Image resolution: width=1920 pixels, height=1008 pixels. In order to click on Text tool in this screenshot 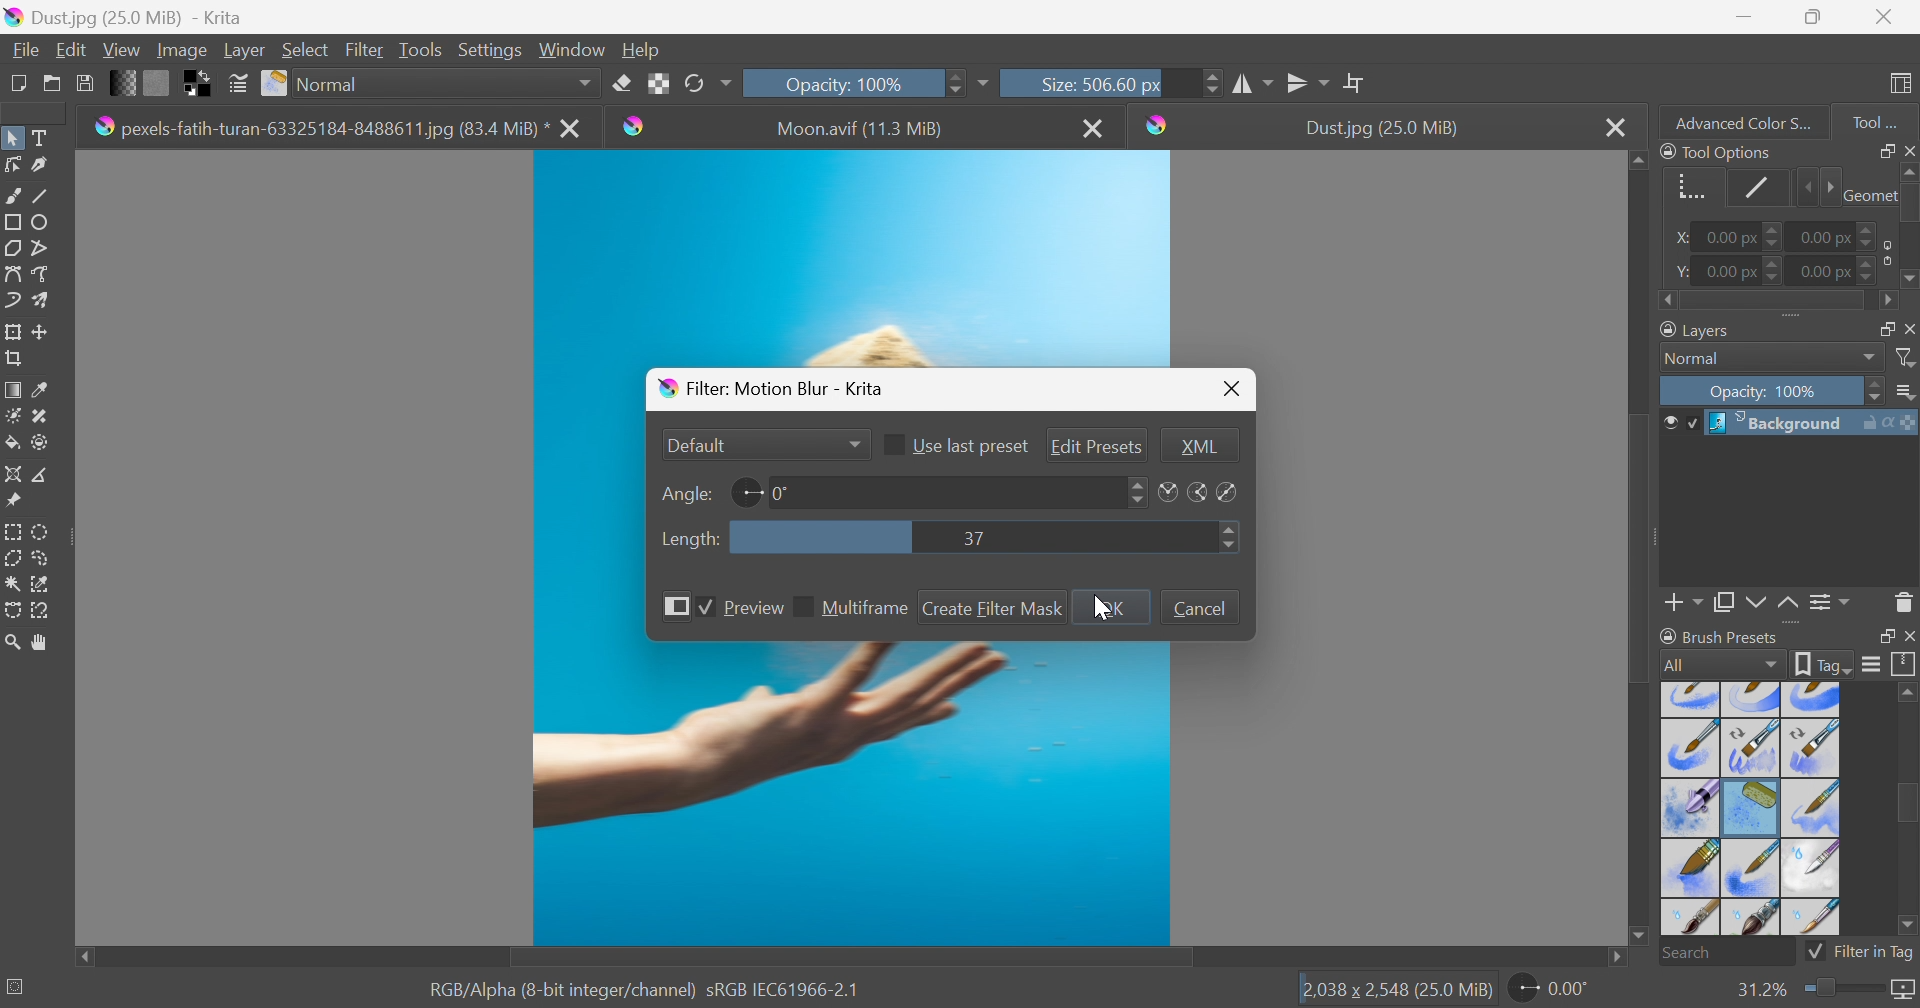, I will do `click(45, 138)`.